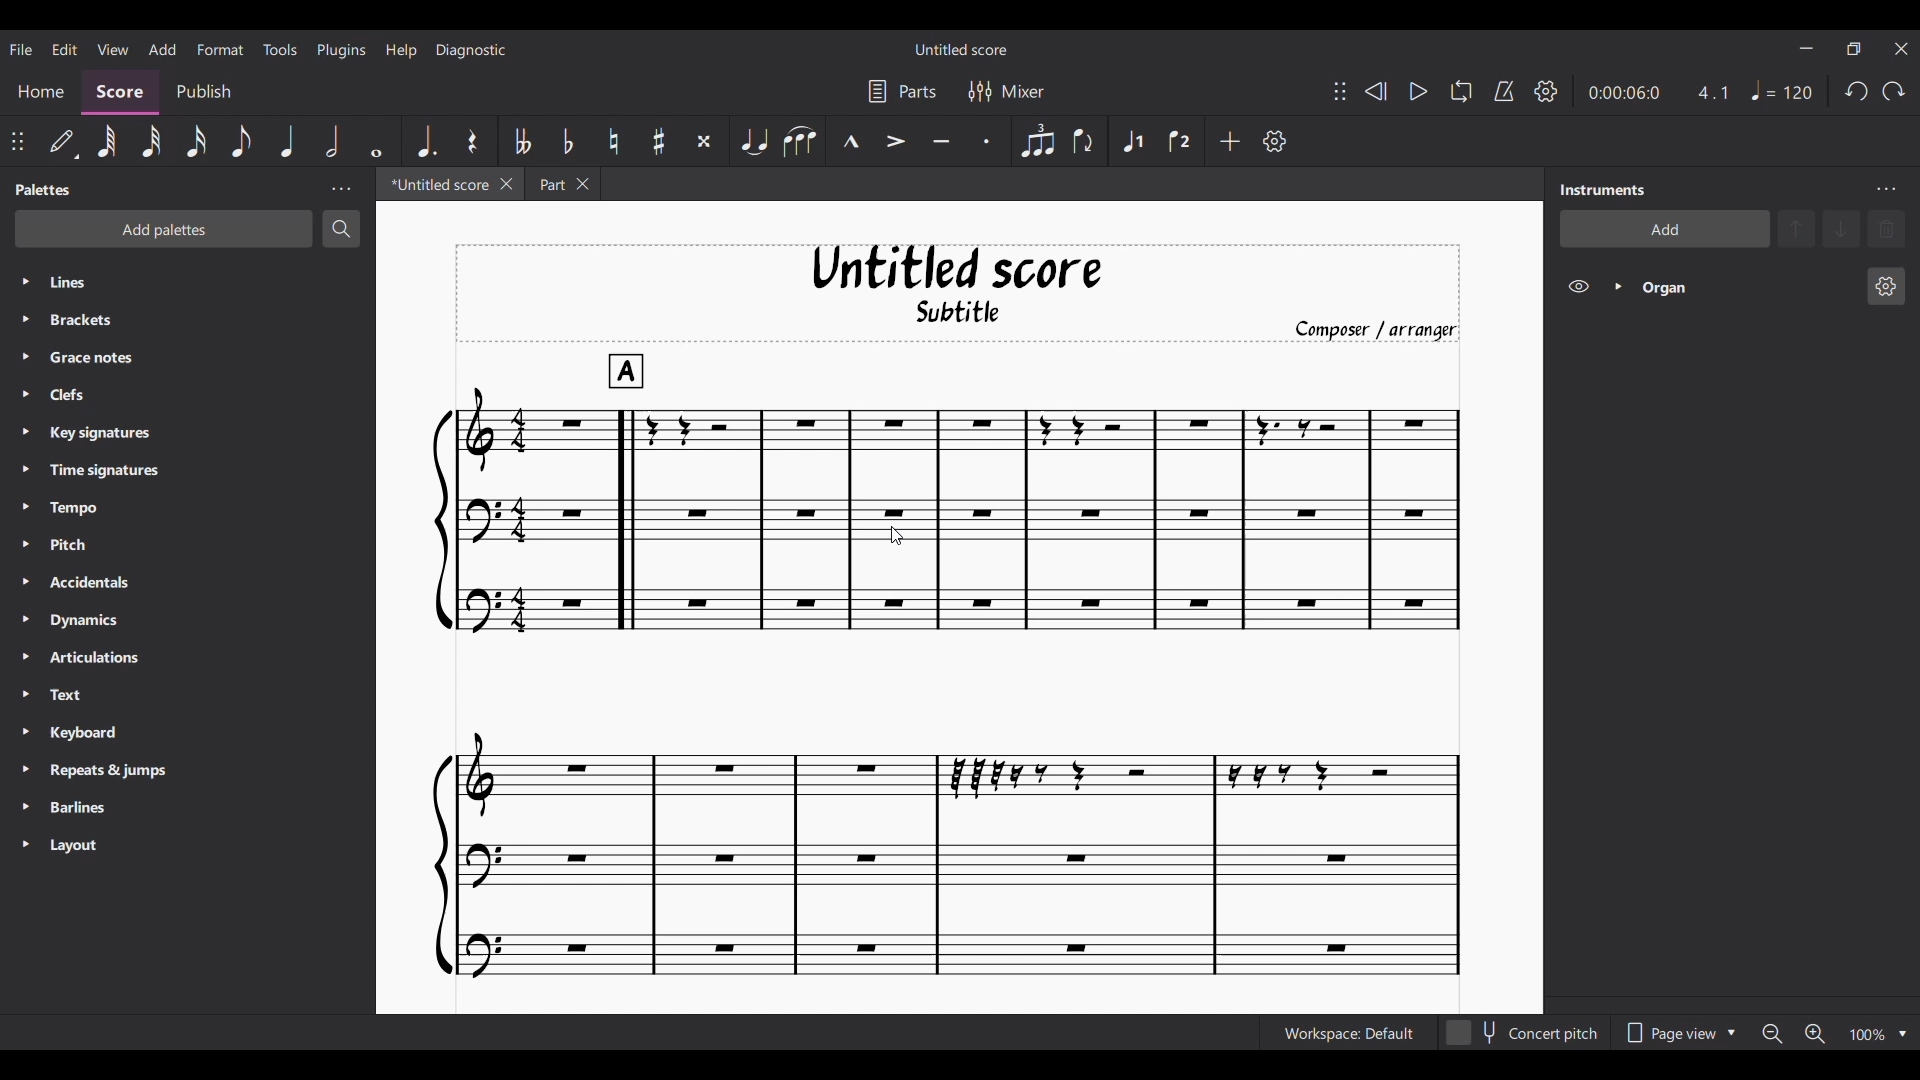 This screenshot has height=1080, width=1920. What do you see at coordinates (1783, 91) in the screenshot?
I see `Quarter note` at bounding box center [1783, 91].